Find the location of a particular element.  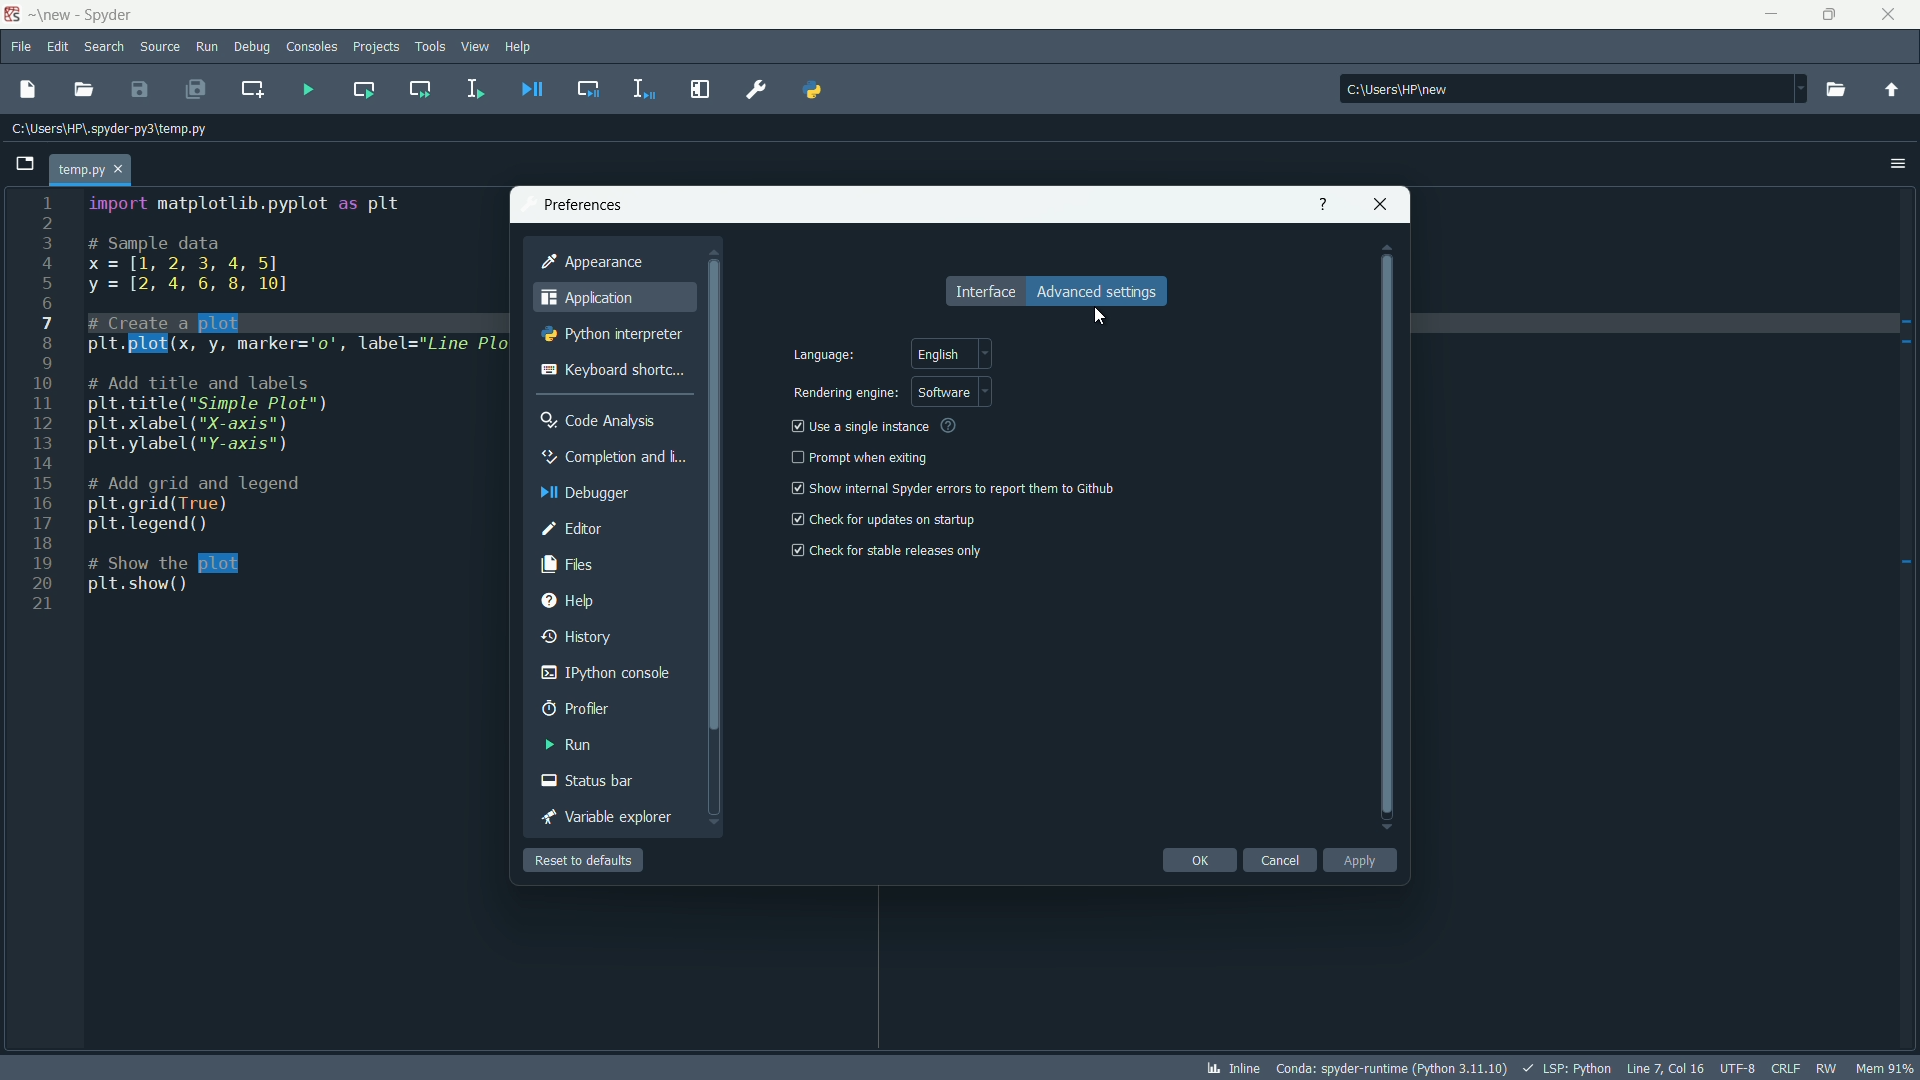

checkbox is located at coordinates (794, 488).